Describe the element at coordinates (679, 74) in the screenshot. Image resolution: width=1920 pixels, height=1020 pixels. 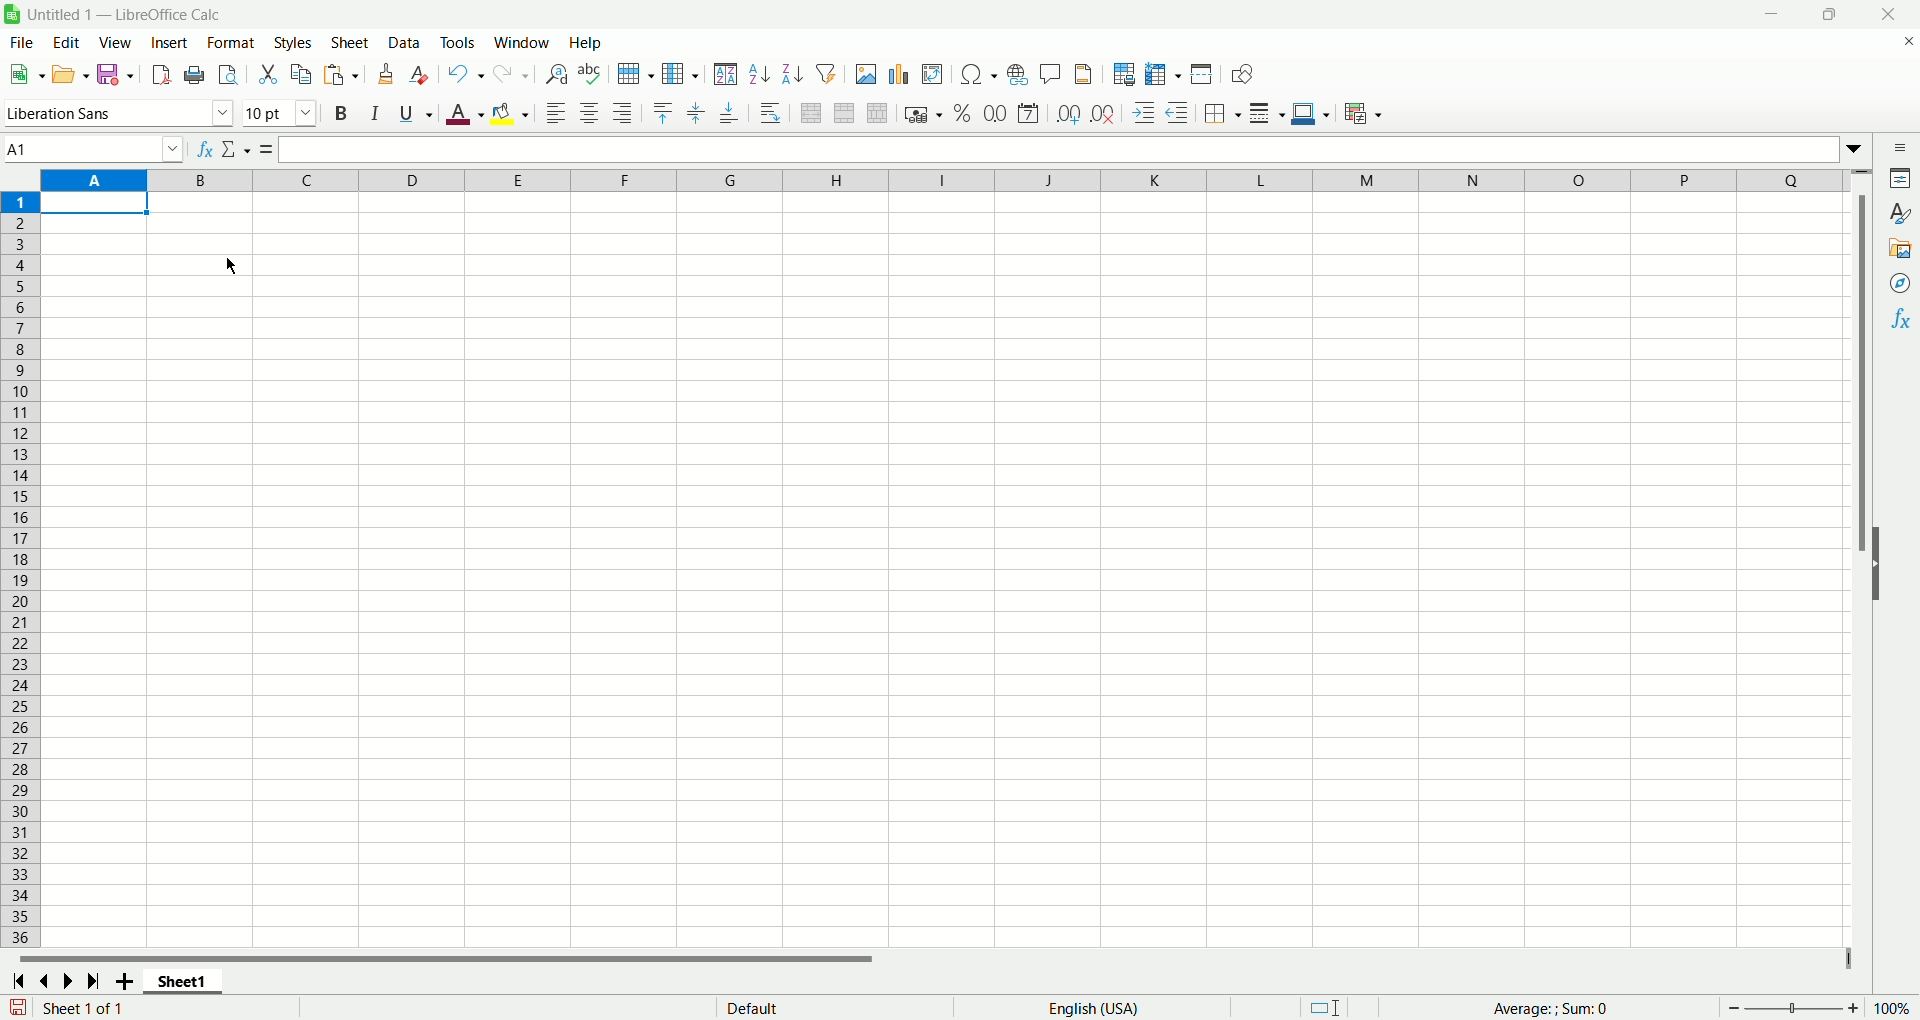
I see `column` at that location.